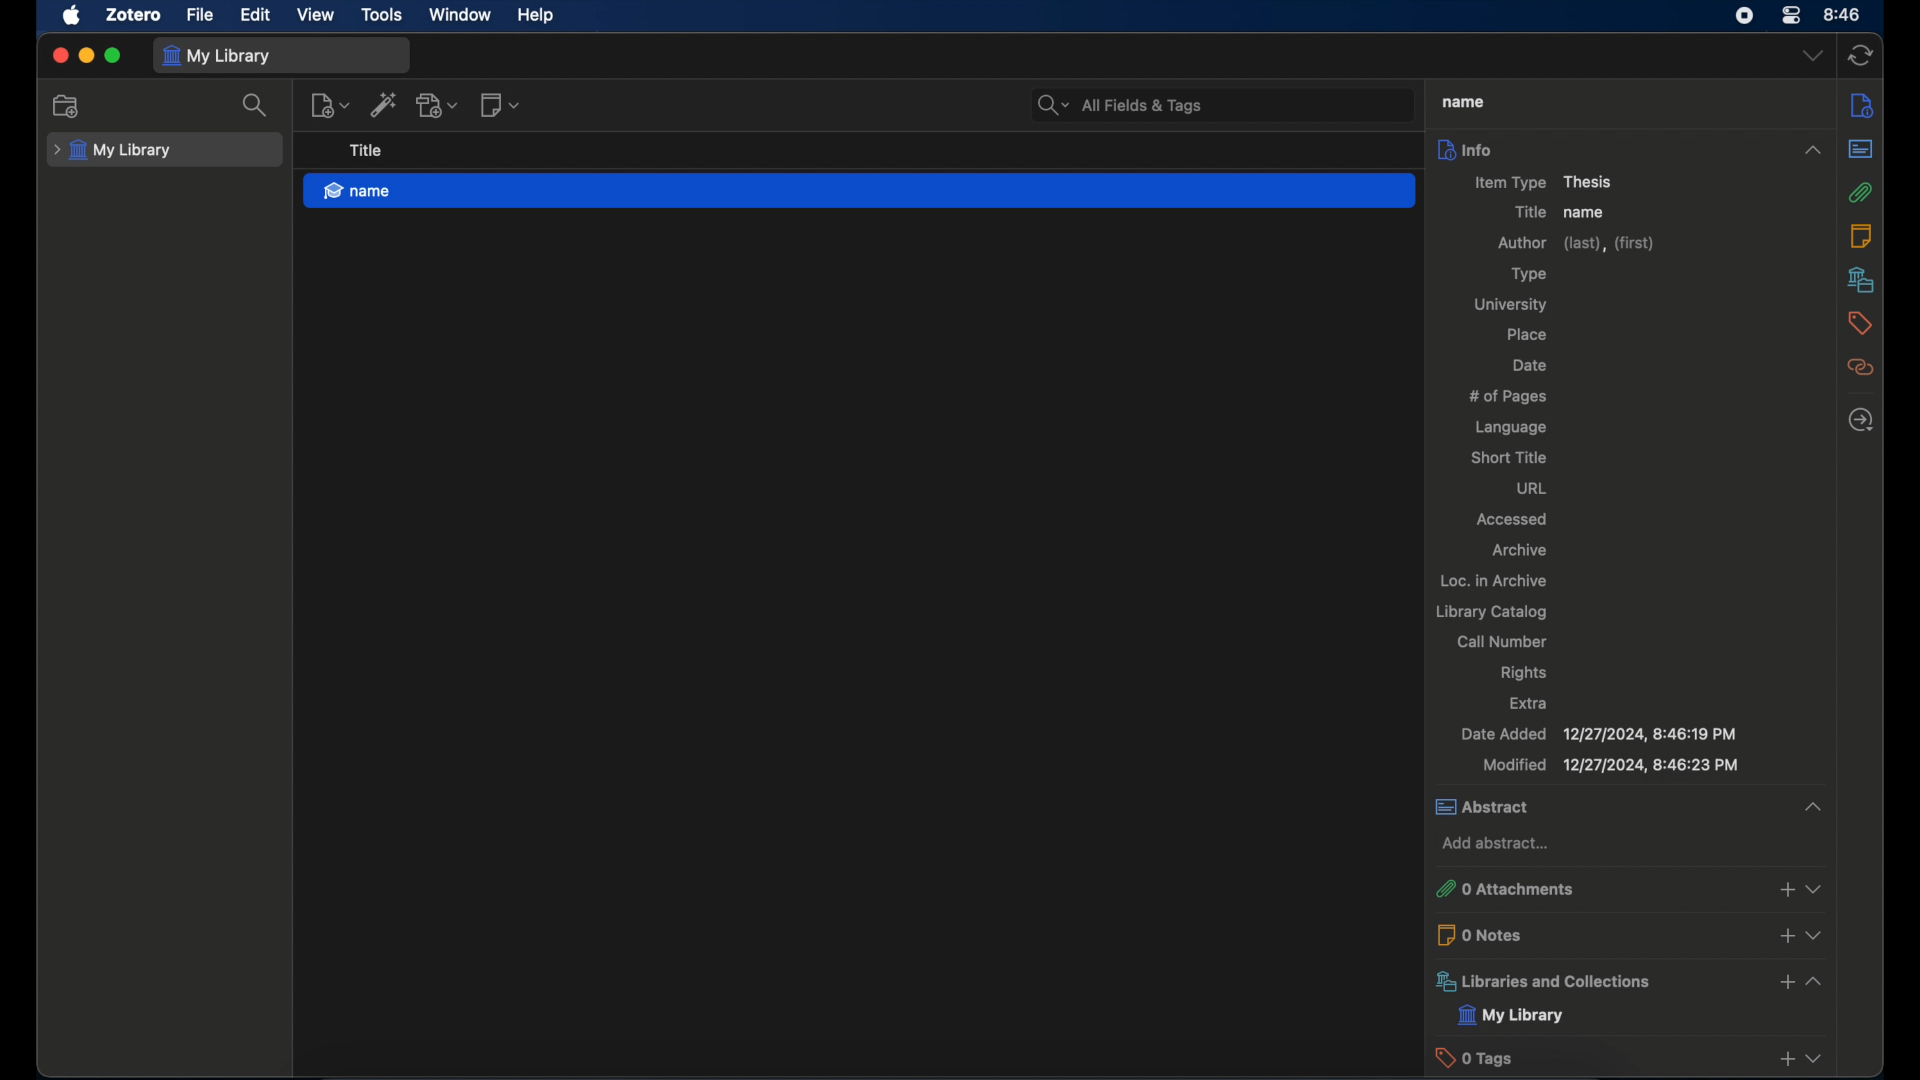  I want to click on title name, so click(1589, 212).